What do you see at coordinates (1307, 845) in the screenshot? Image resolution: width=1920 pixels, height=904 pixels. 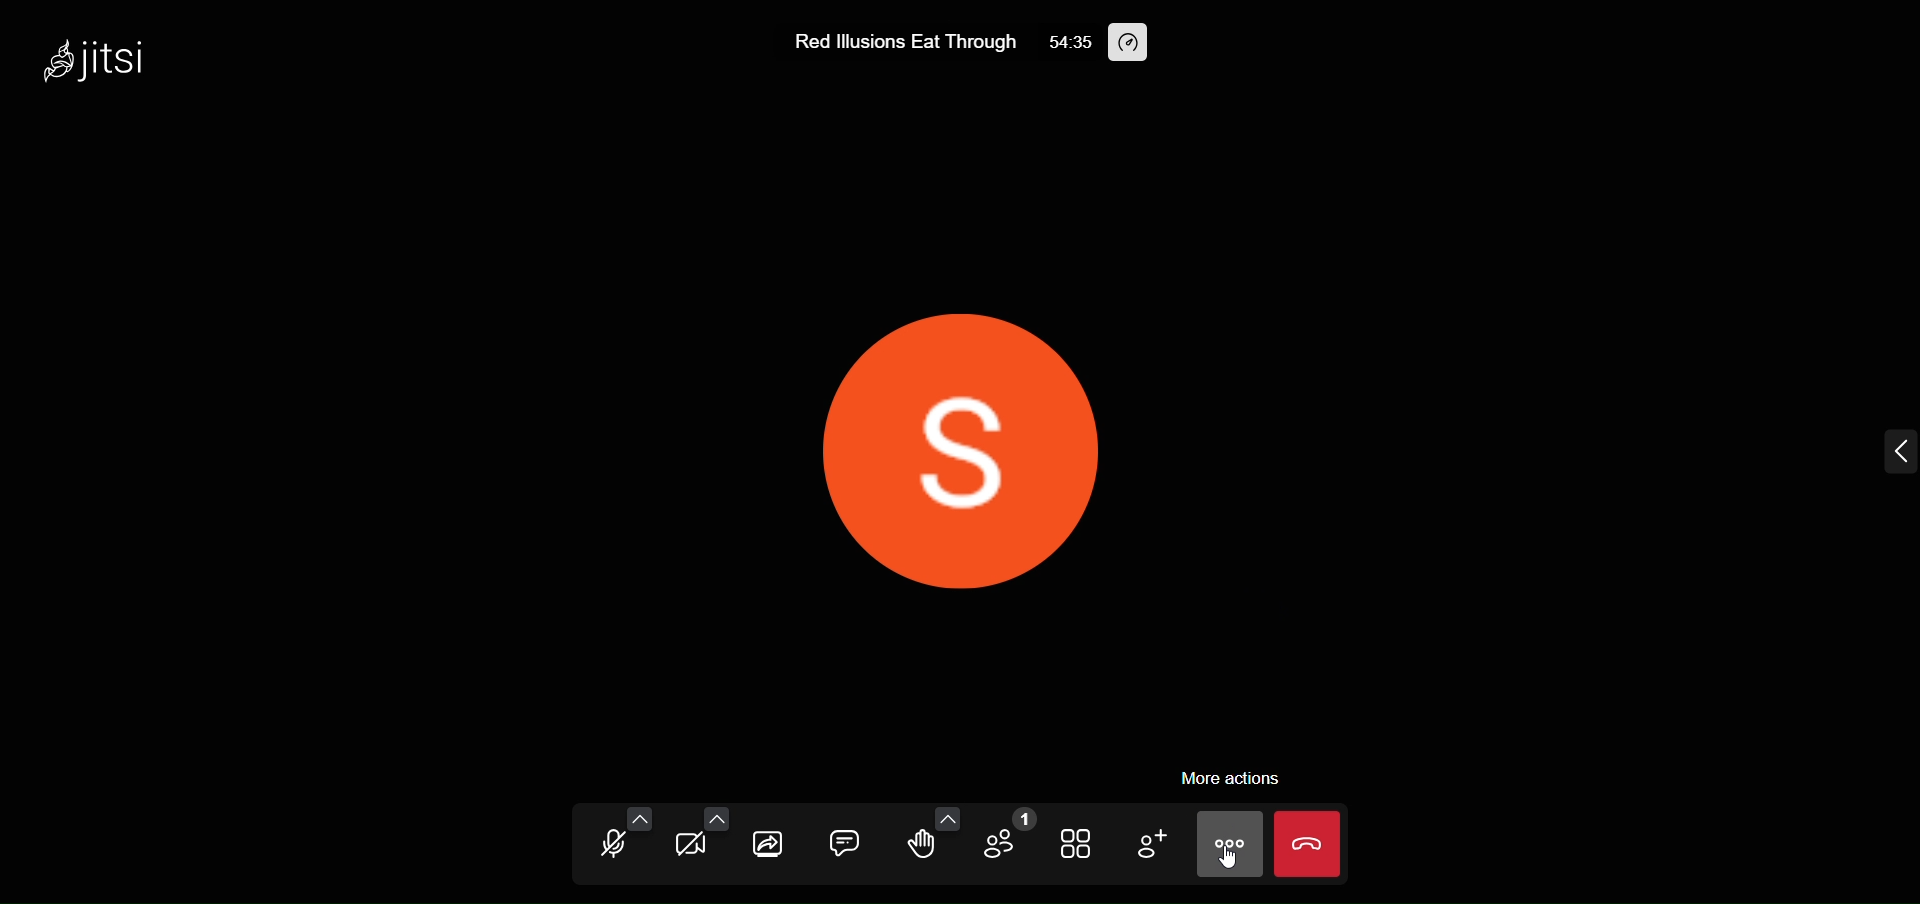 I see `leave meeting` at bounding box center [1307, 845].